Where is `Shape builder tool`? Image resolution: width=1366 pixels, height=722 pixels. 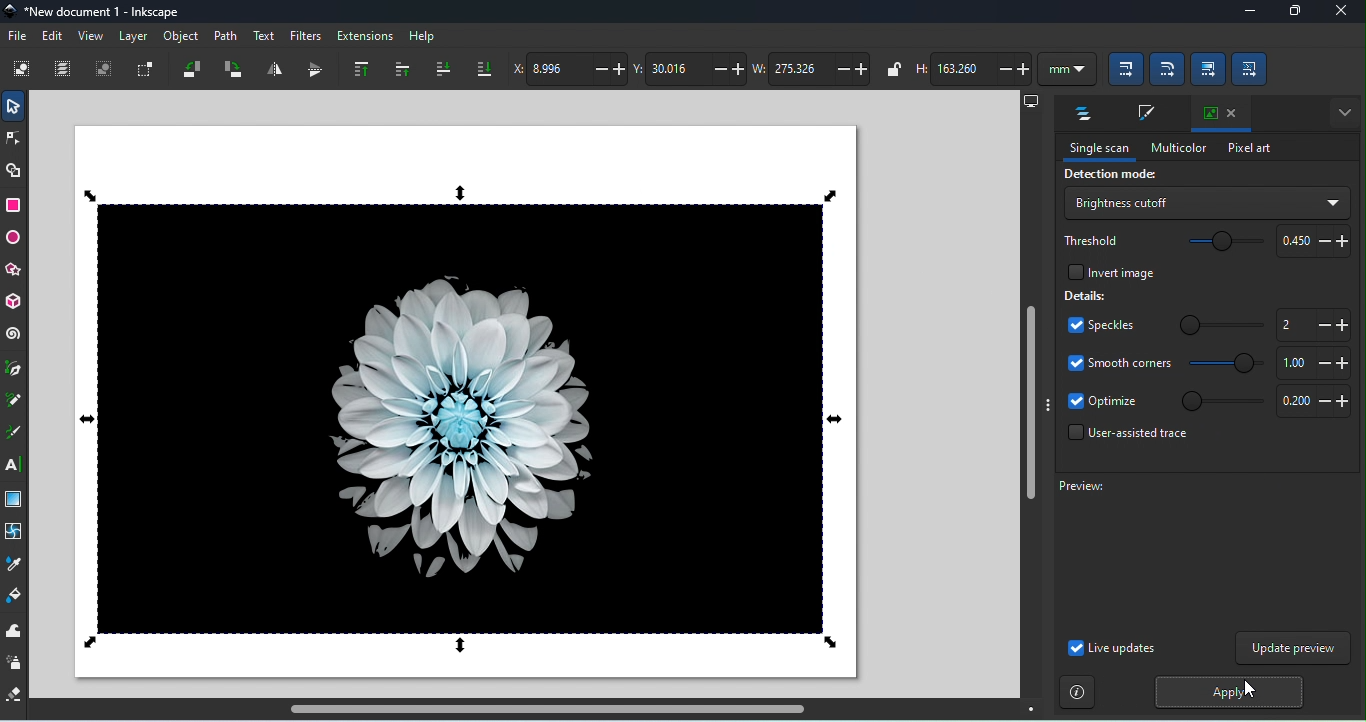
Shape builder tool is located at coordinates (13, 172).